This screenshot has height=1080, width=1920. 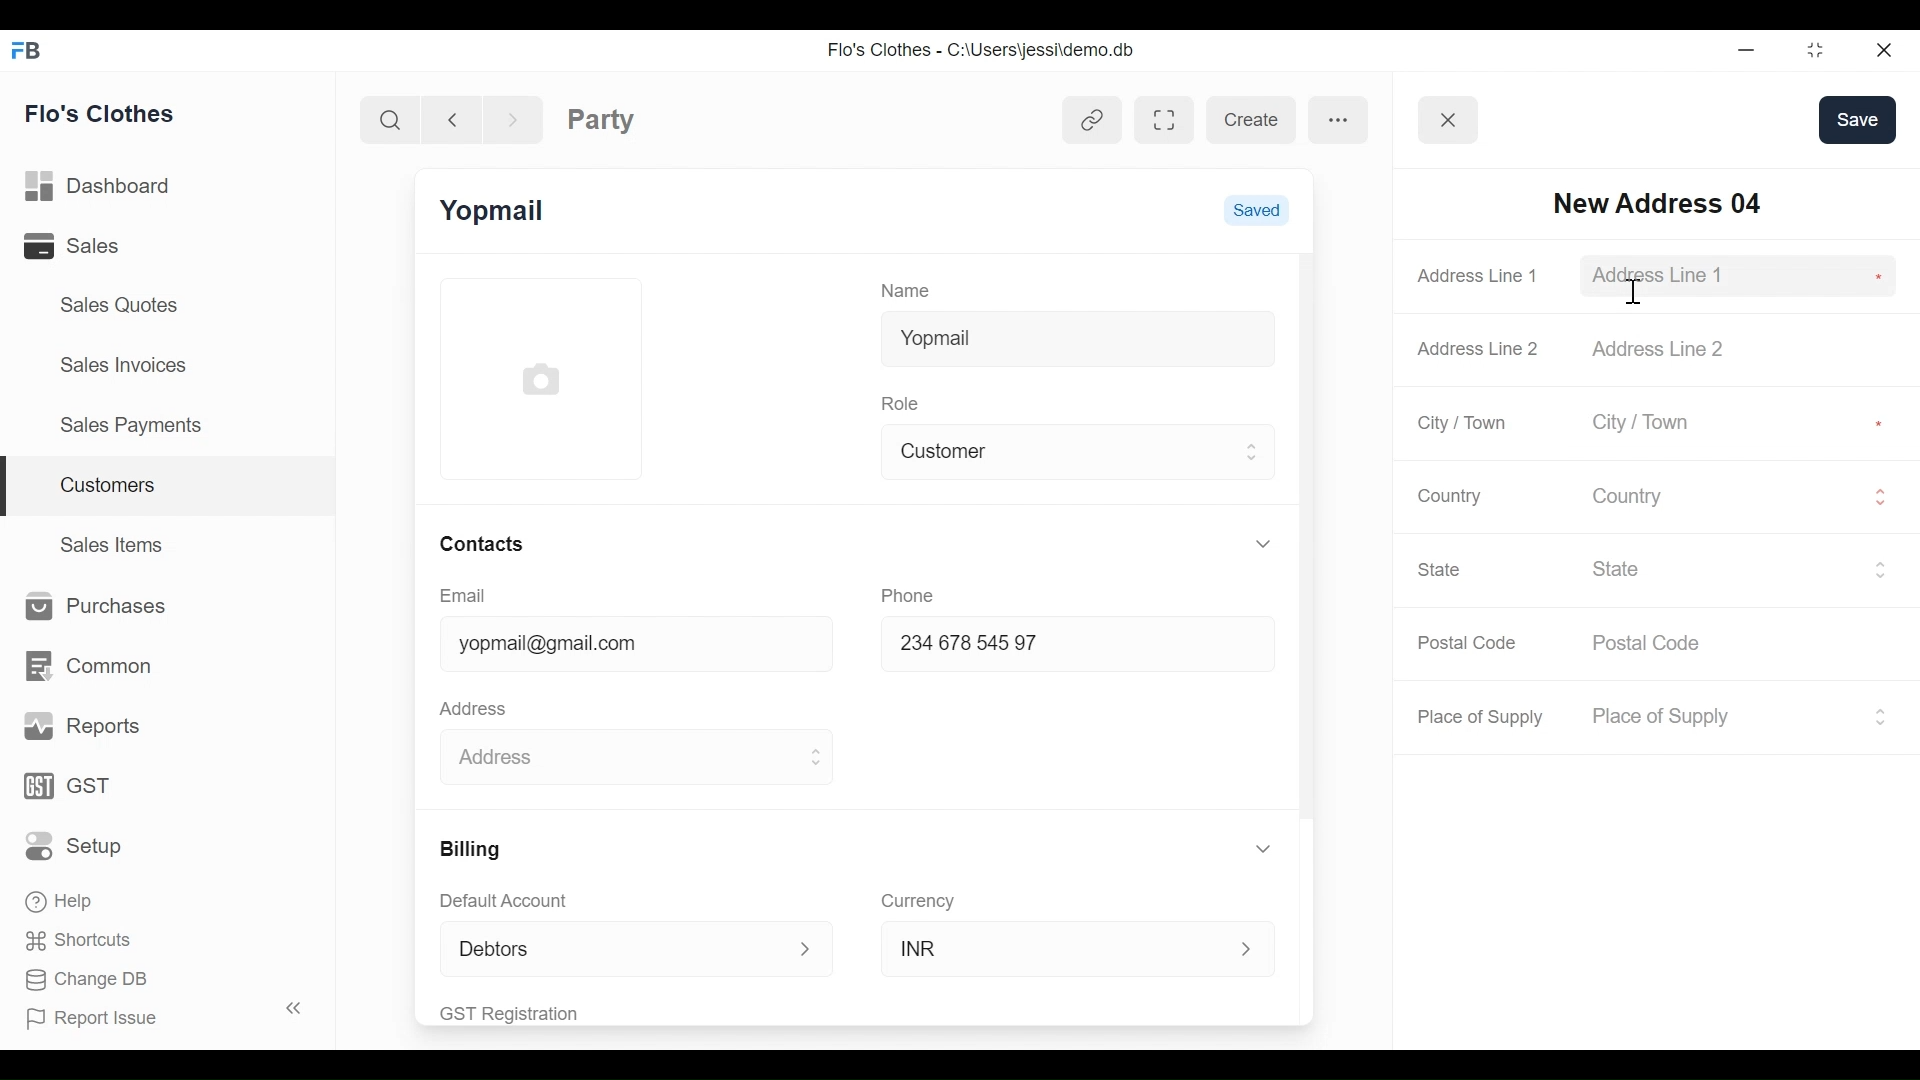 What do you see at coordinates (103, 113) in the screenshot?
I see `Flo's Clothes` at bounding box center [103, 113].